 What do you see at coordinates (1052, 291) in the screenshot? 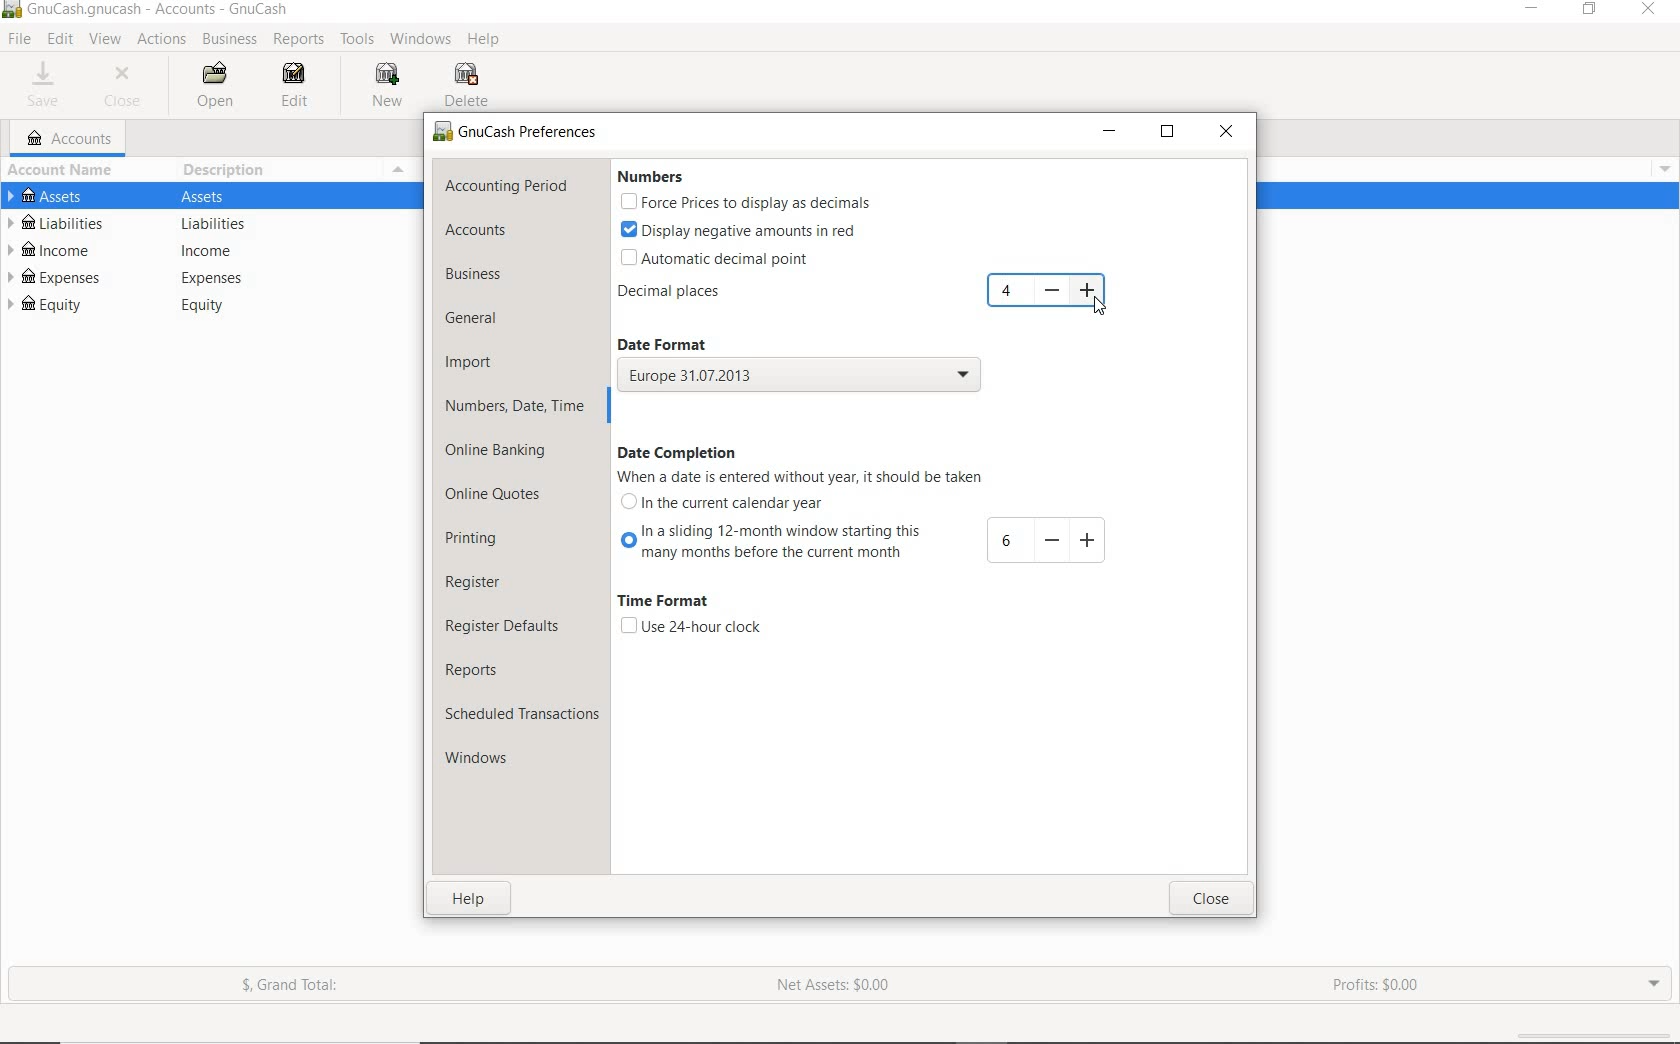
I see `-` at bounding box center [1052, 291].